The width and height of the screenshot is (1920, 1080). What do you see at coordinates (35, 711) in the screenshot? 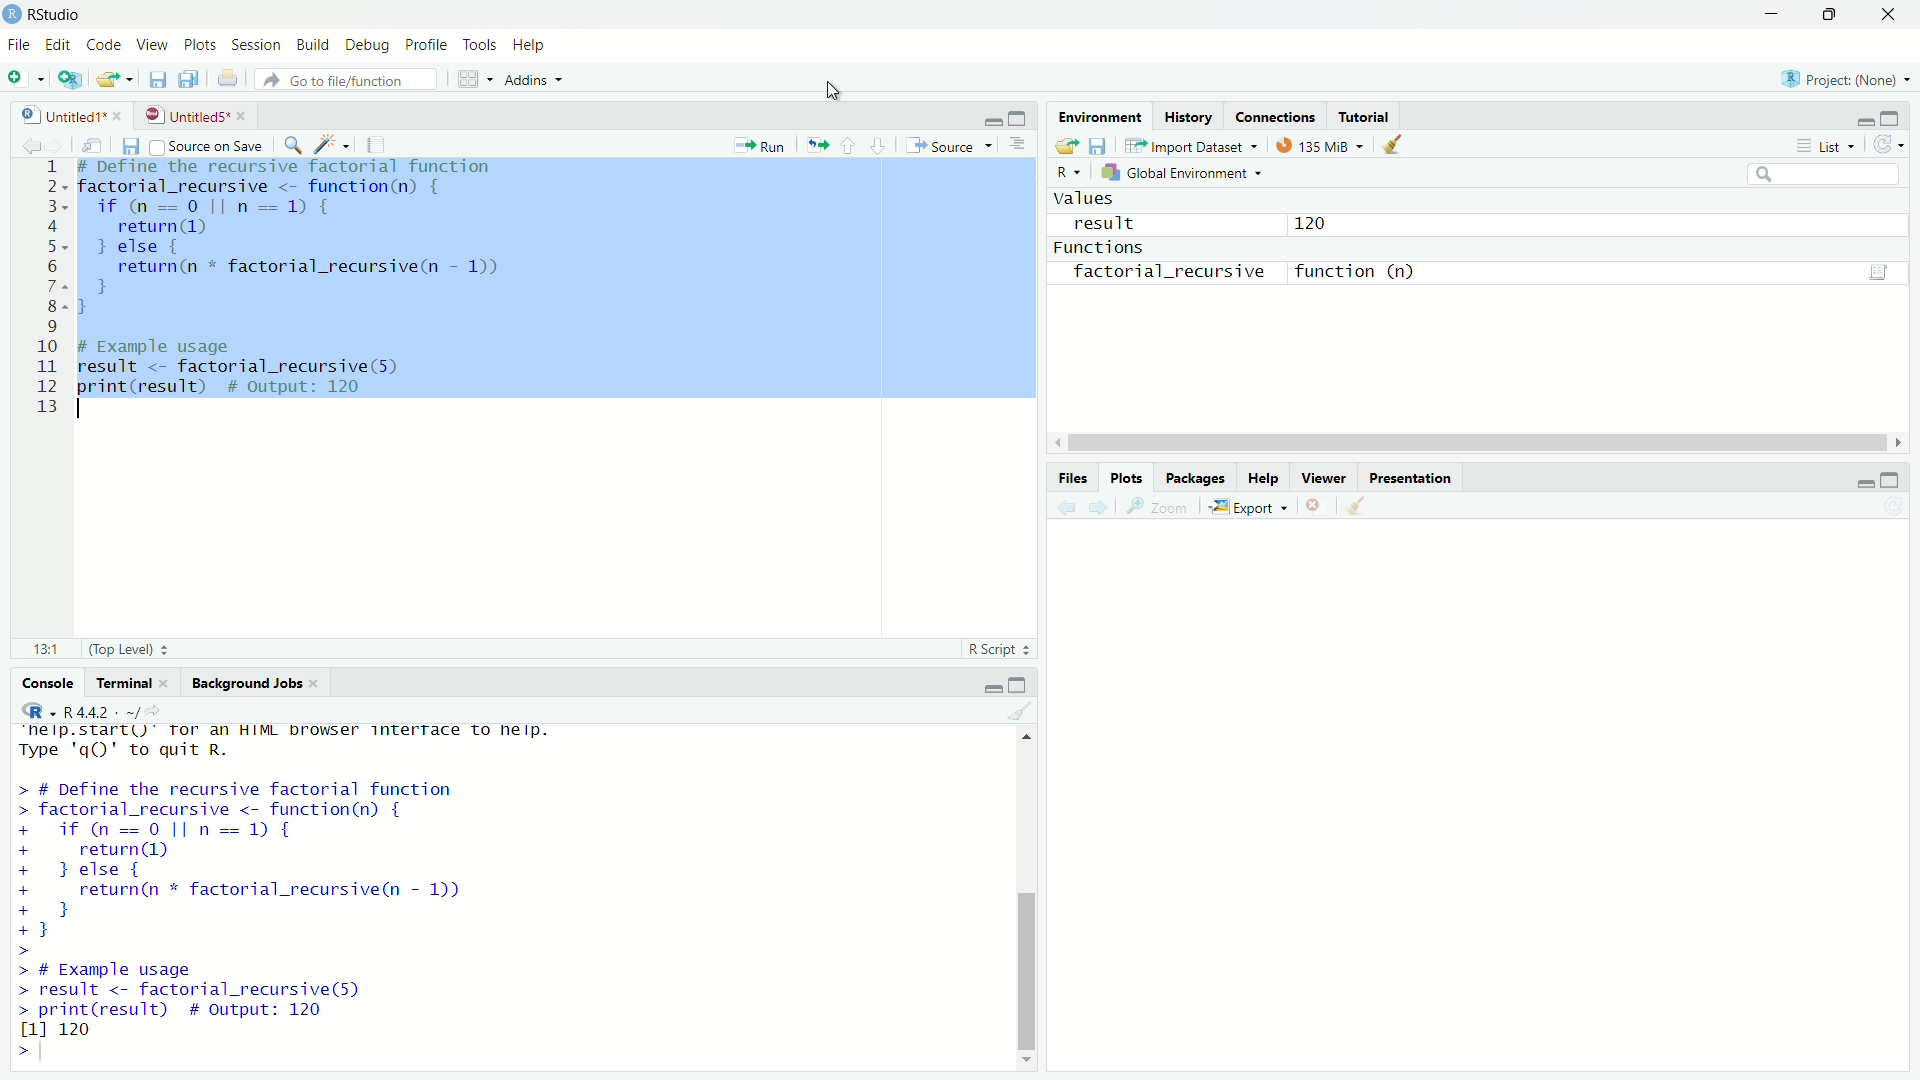
I see `R` at bounding box center [35, 711].